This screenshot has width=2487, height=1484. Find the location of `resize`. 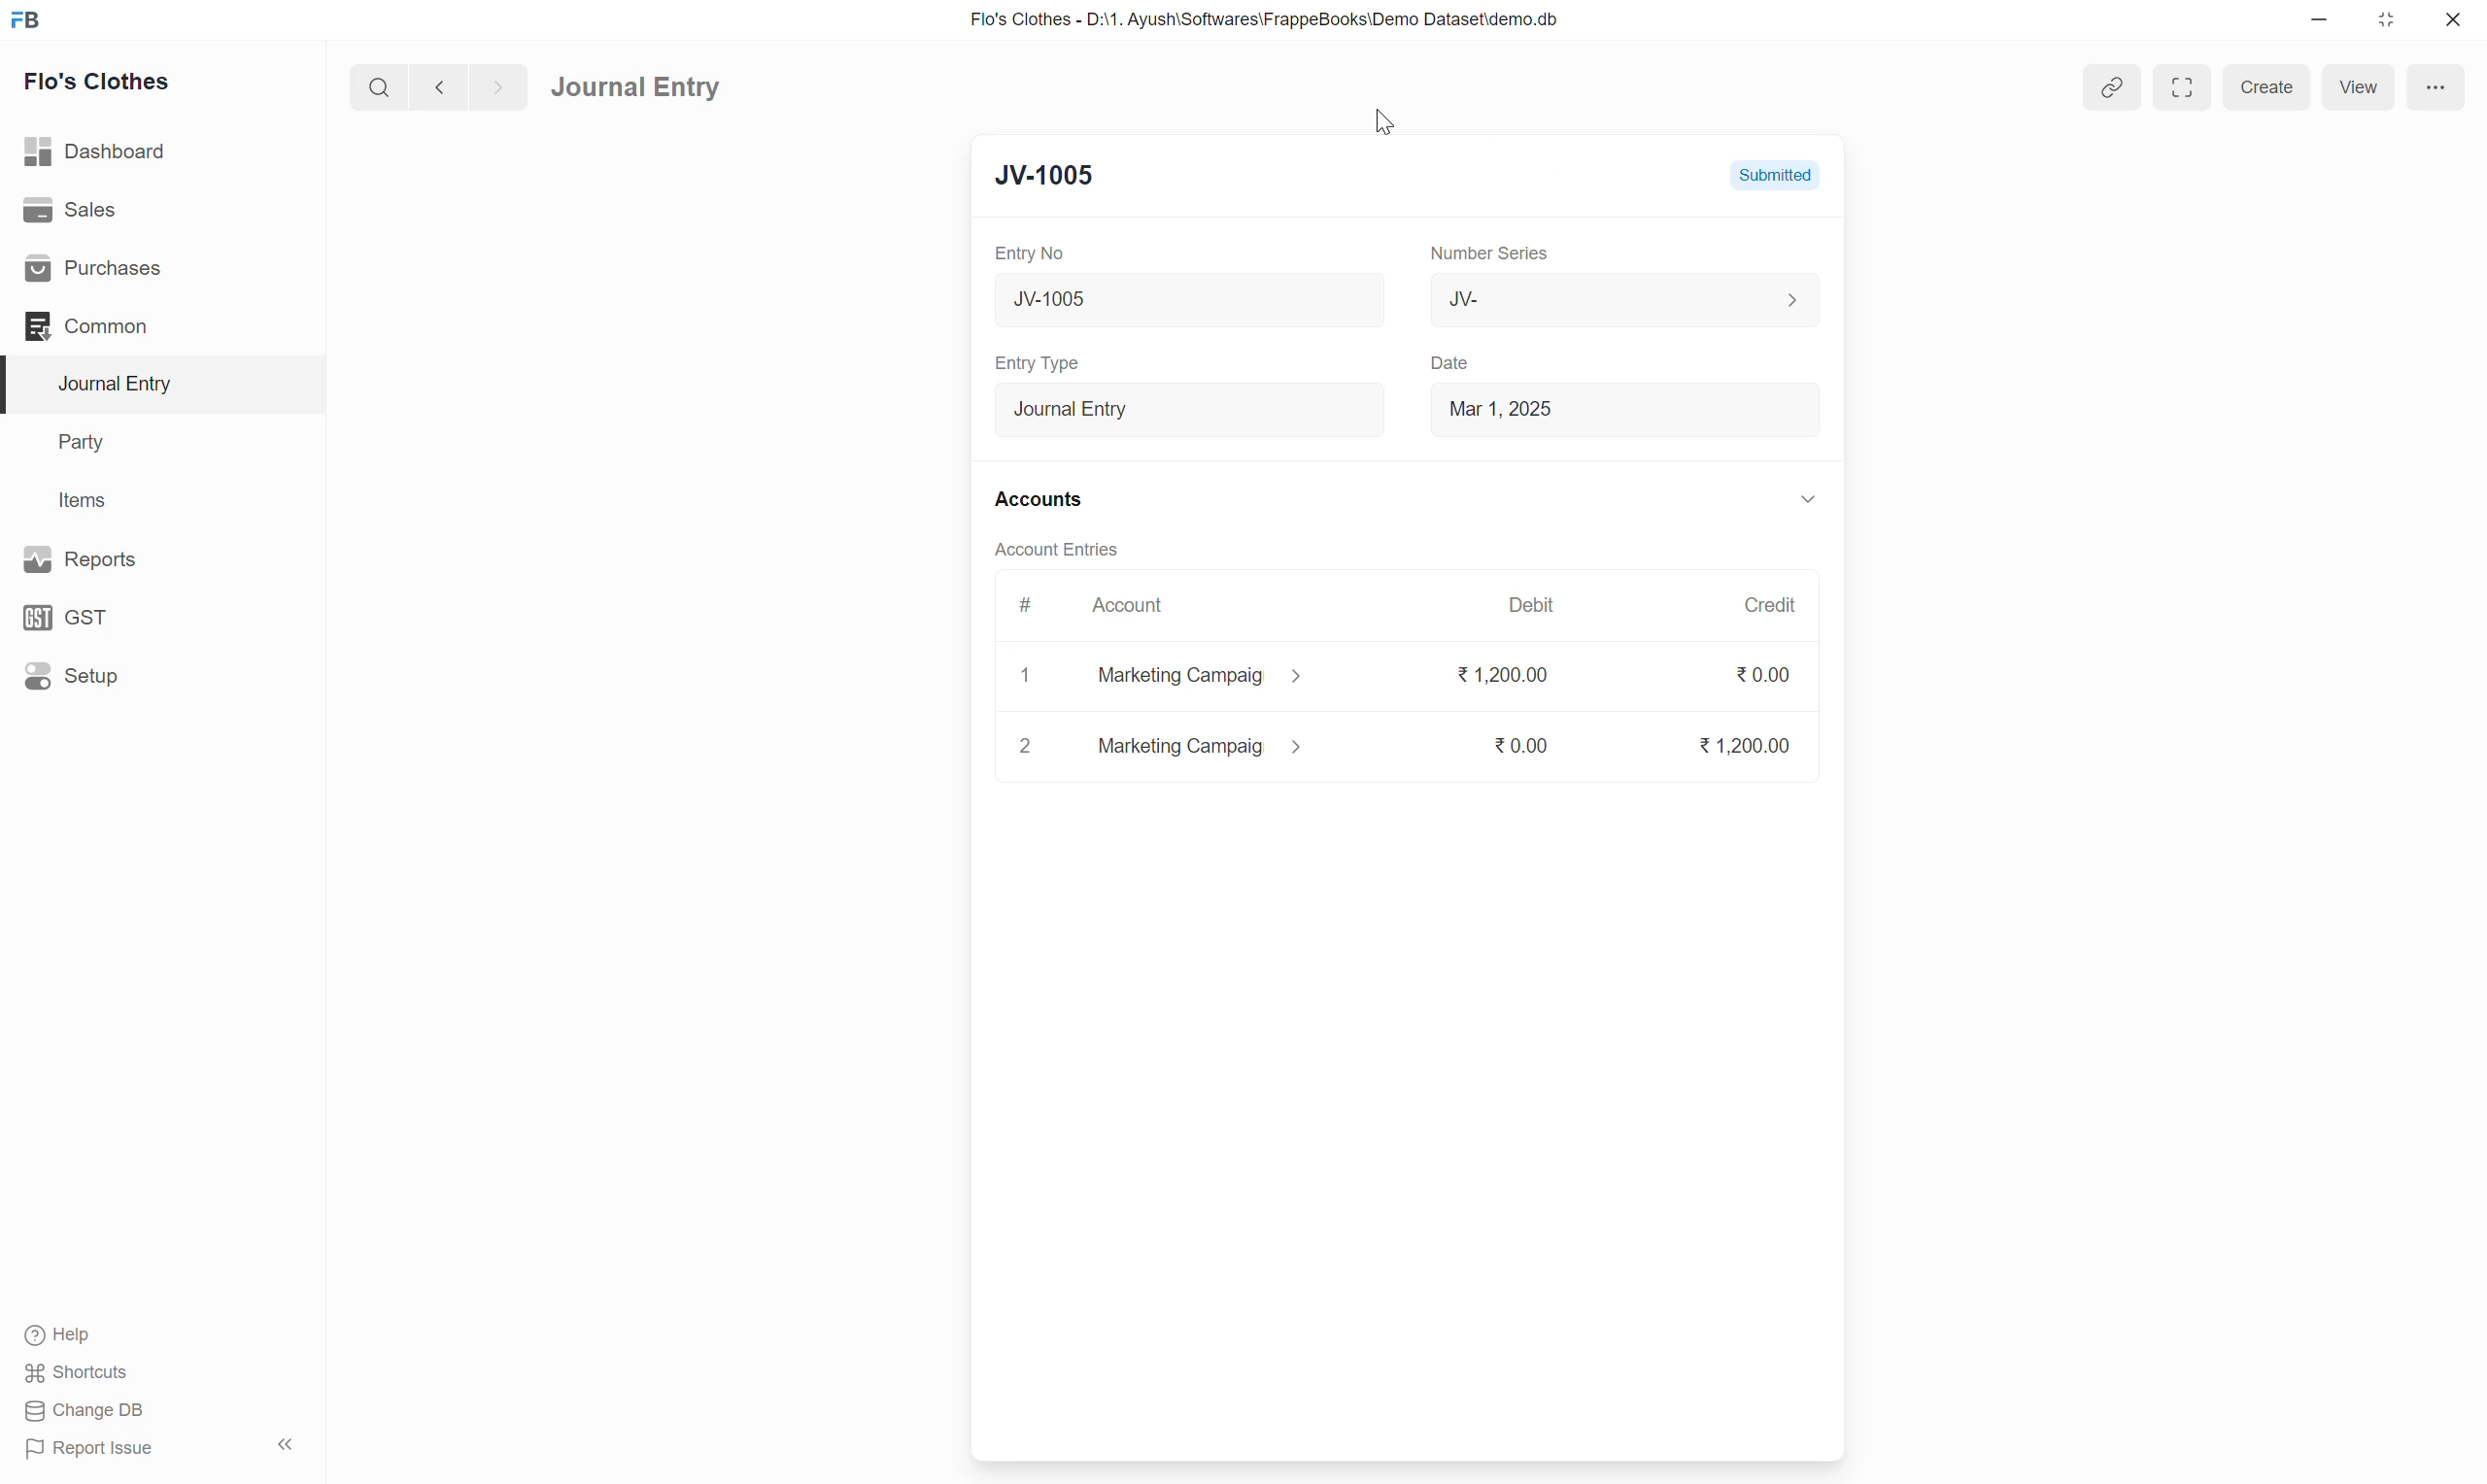

resize is located at coordinates (2383, 20).